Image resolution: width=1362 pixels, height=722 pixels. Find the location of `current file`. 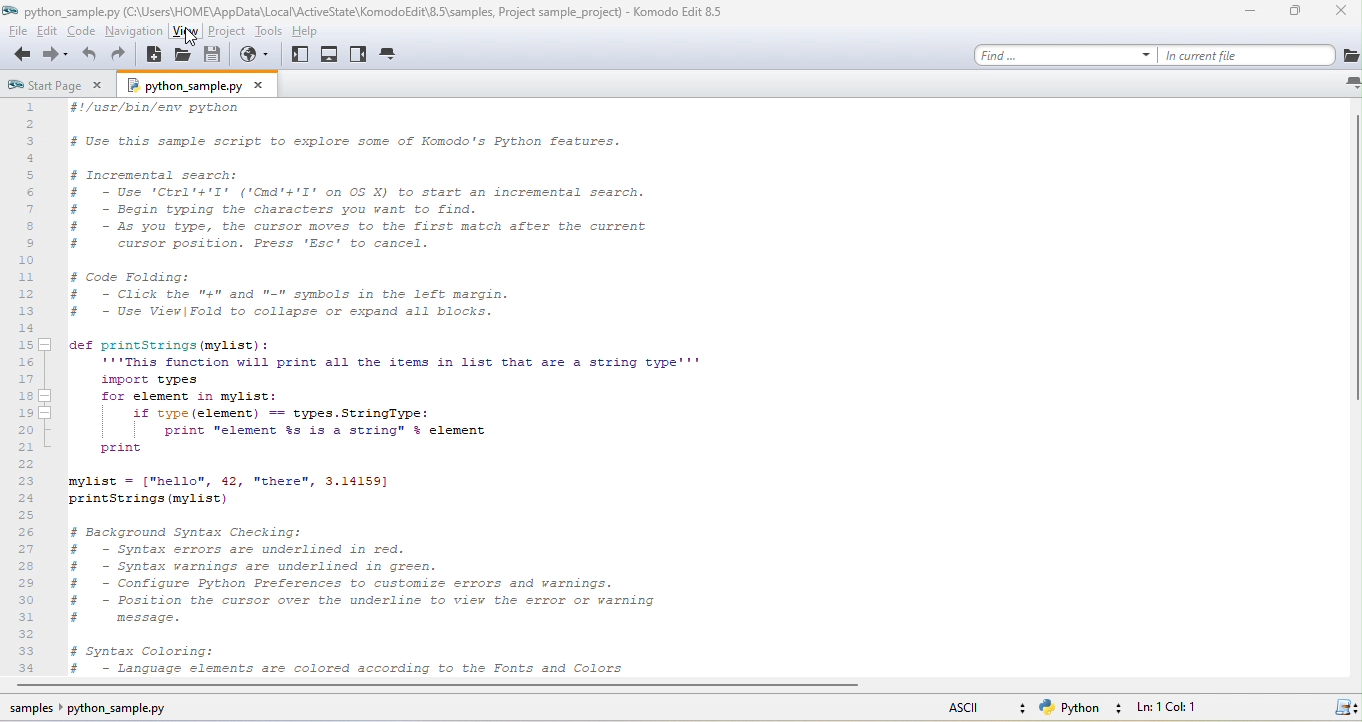

current file is located at coordinates (1265, 56).